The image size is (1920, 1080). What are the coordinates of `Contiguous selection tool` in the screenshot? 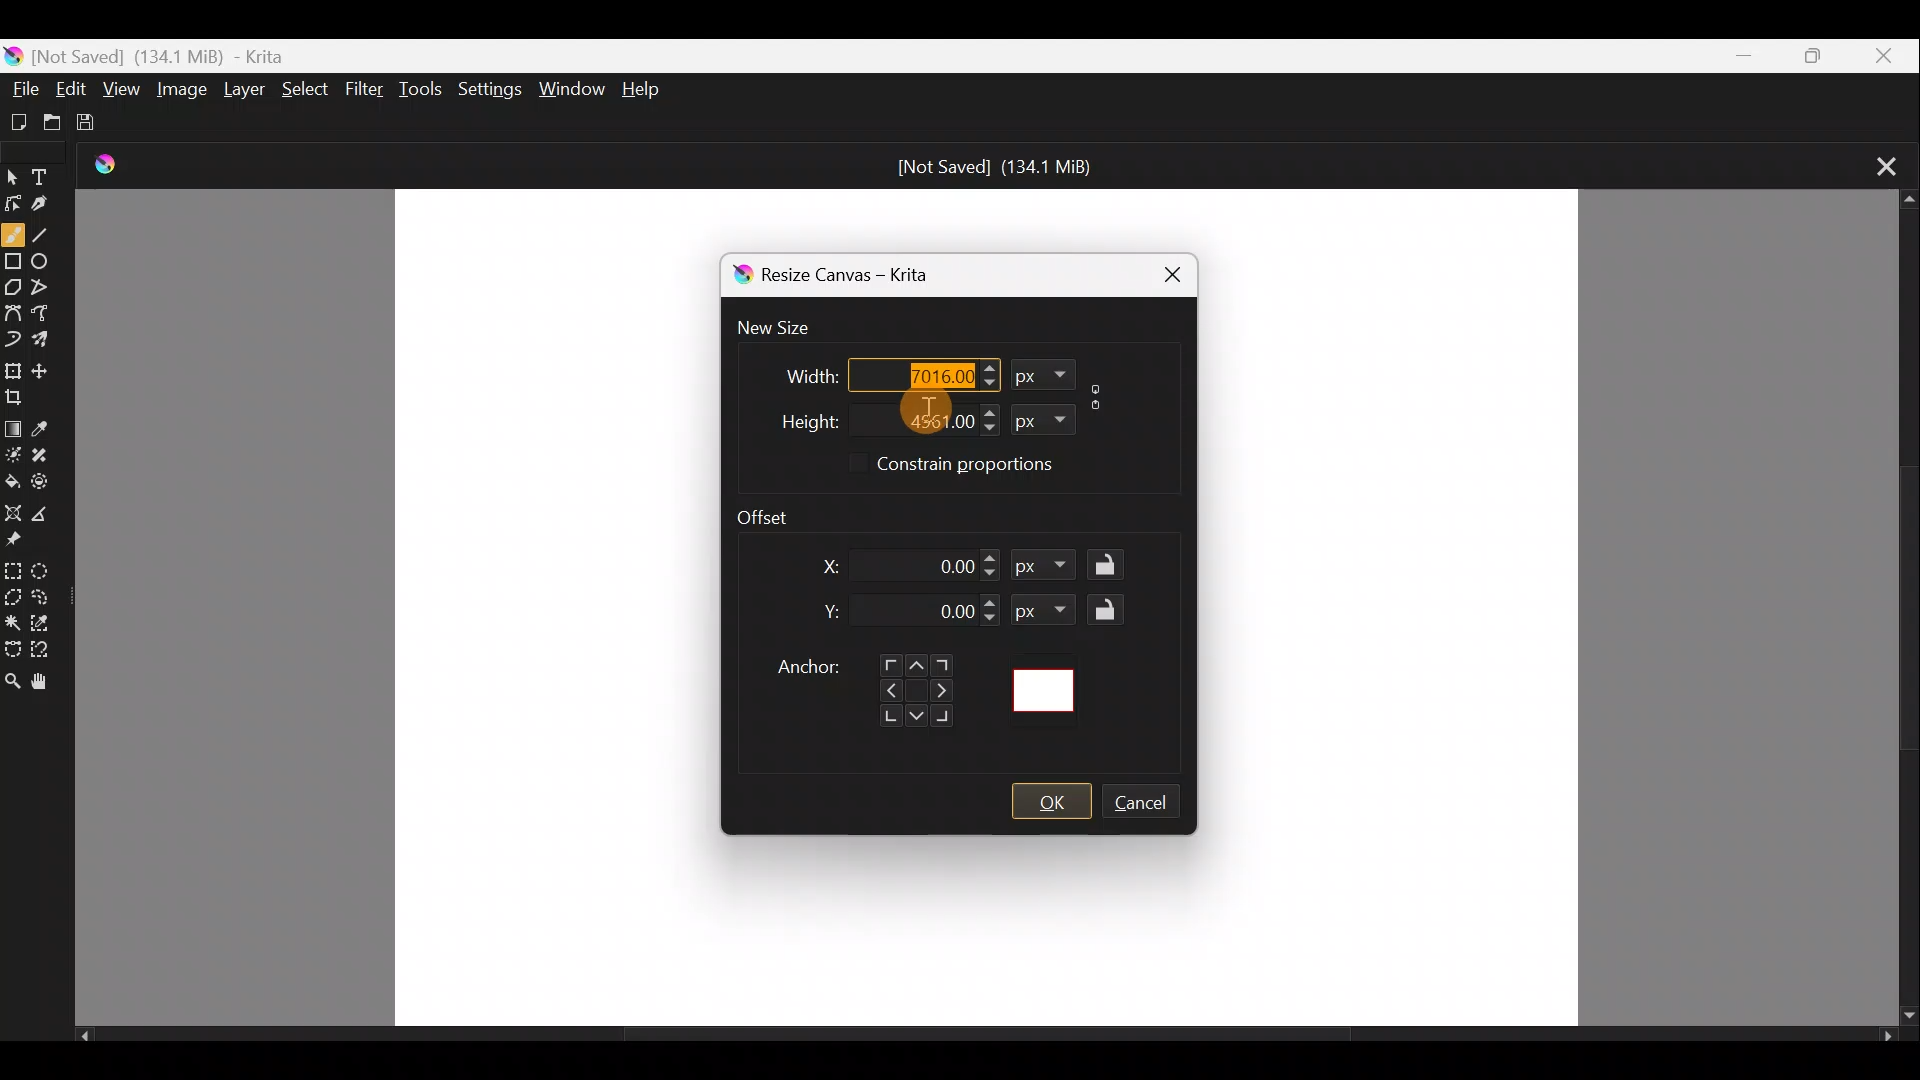 It's located at (13, 623).